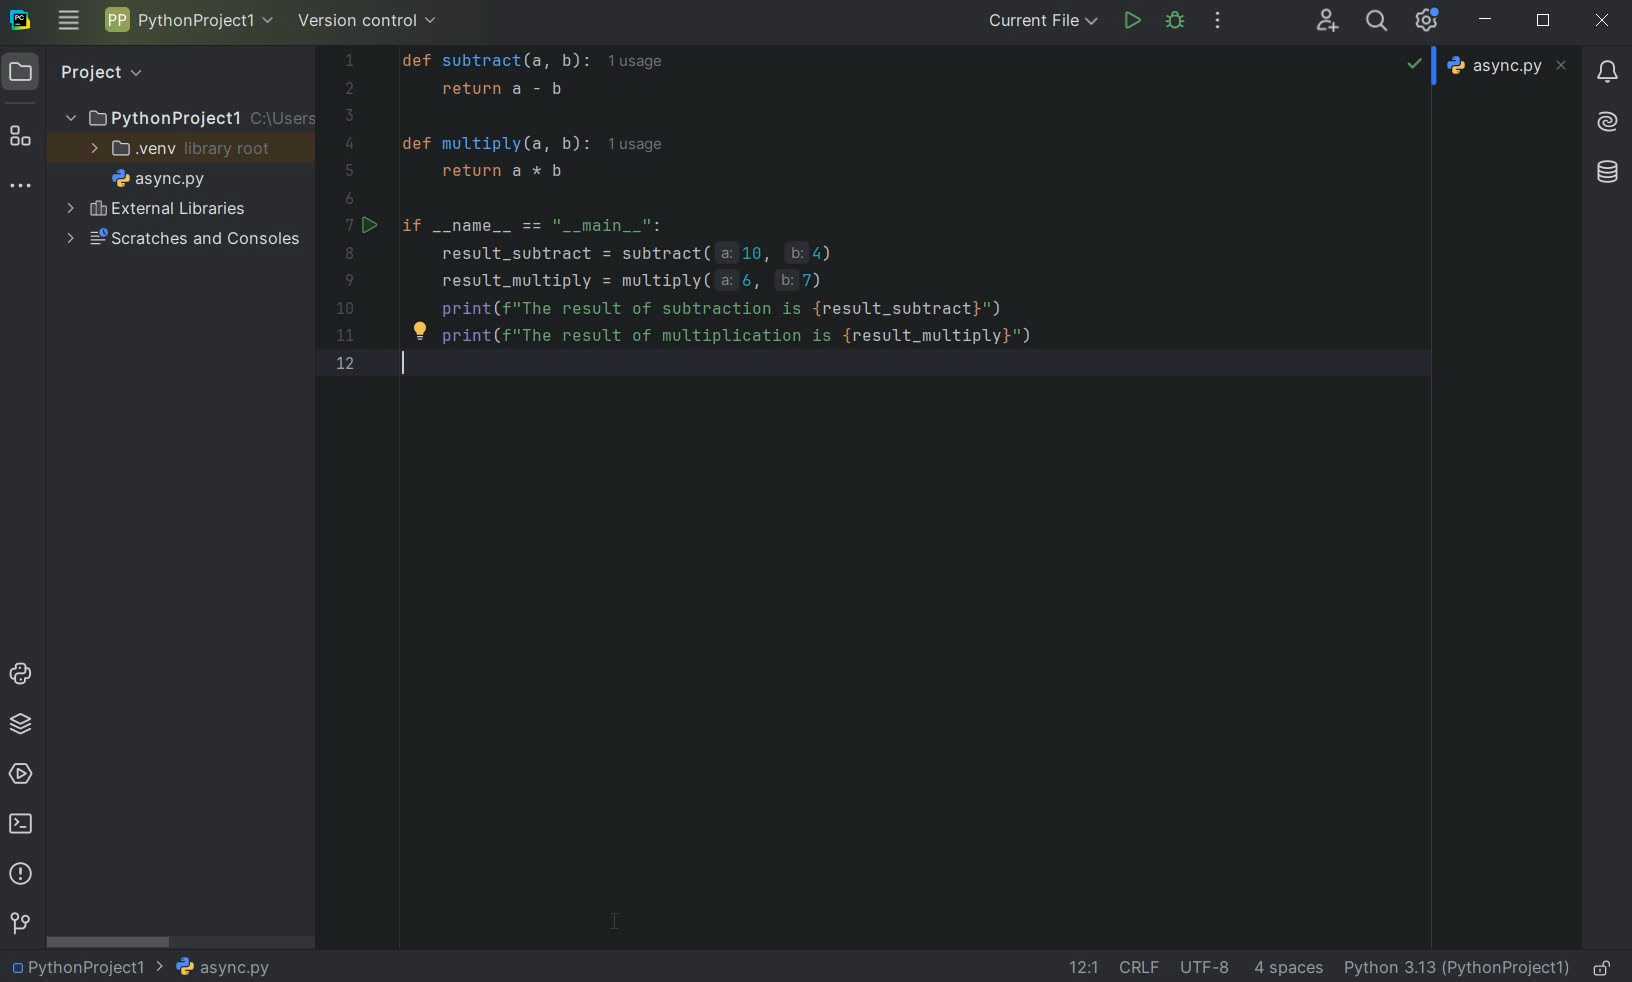 Image resolution: width=1632 pixels, height=982 pixels. What do you see at coordinates (21, 138) in the screenshot?
I see `structure` at bounding box center [21, 138].